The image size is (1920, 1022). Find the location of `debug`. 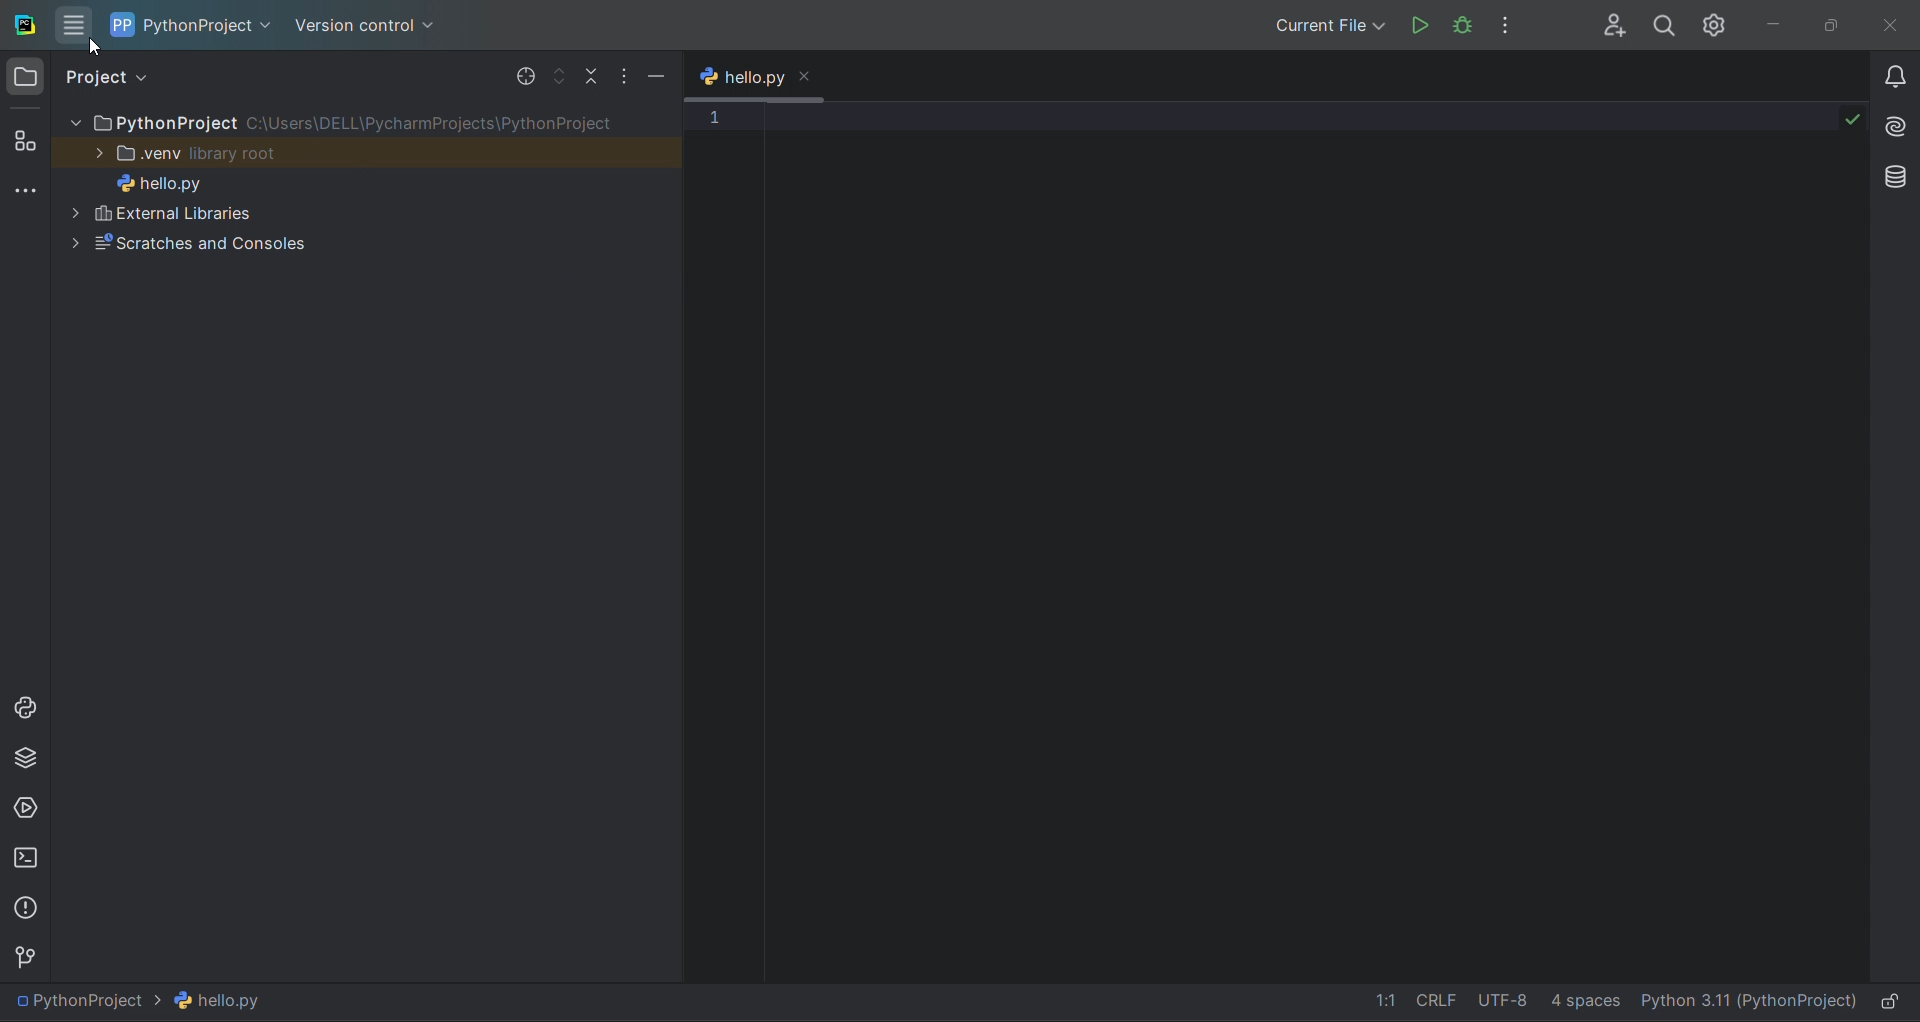

debug is located at coordinates (1464, 27).